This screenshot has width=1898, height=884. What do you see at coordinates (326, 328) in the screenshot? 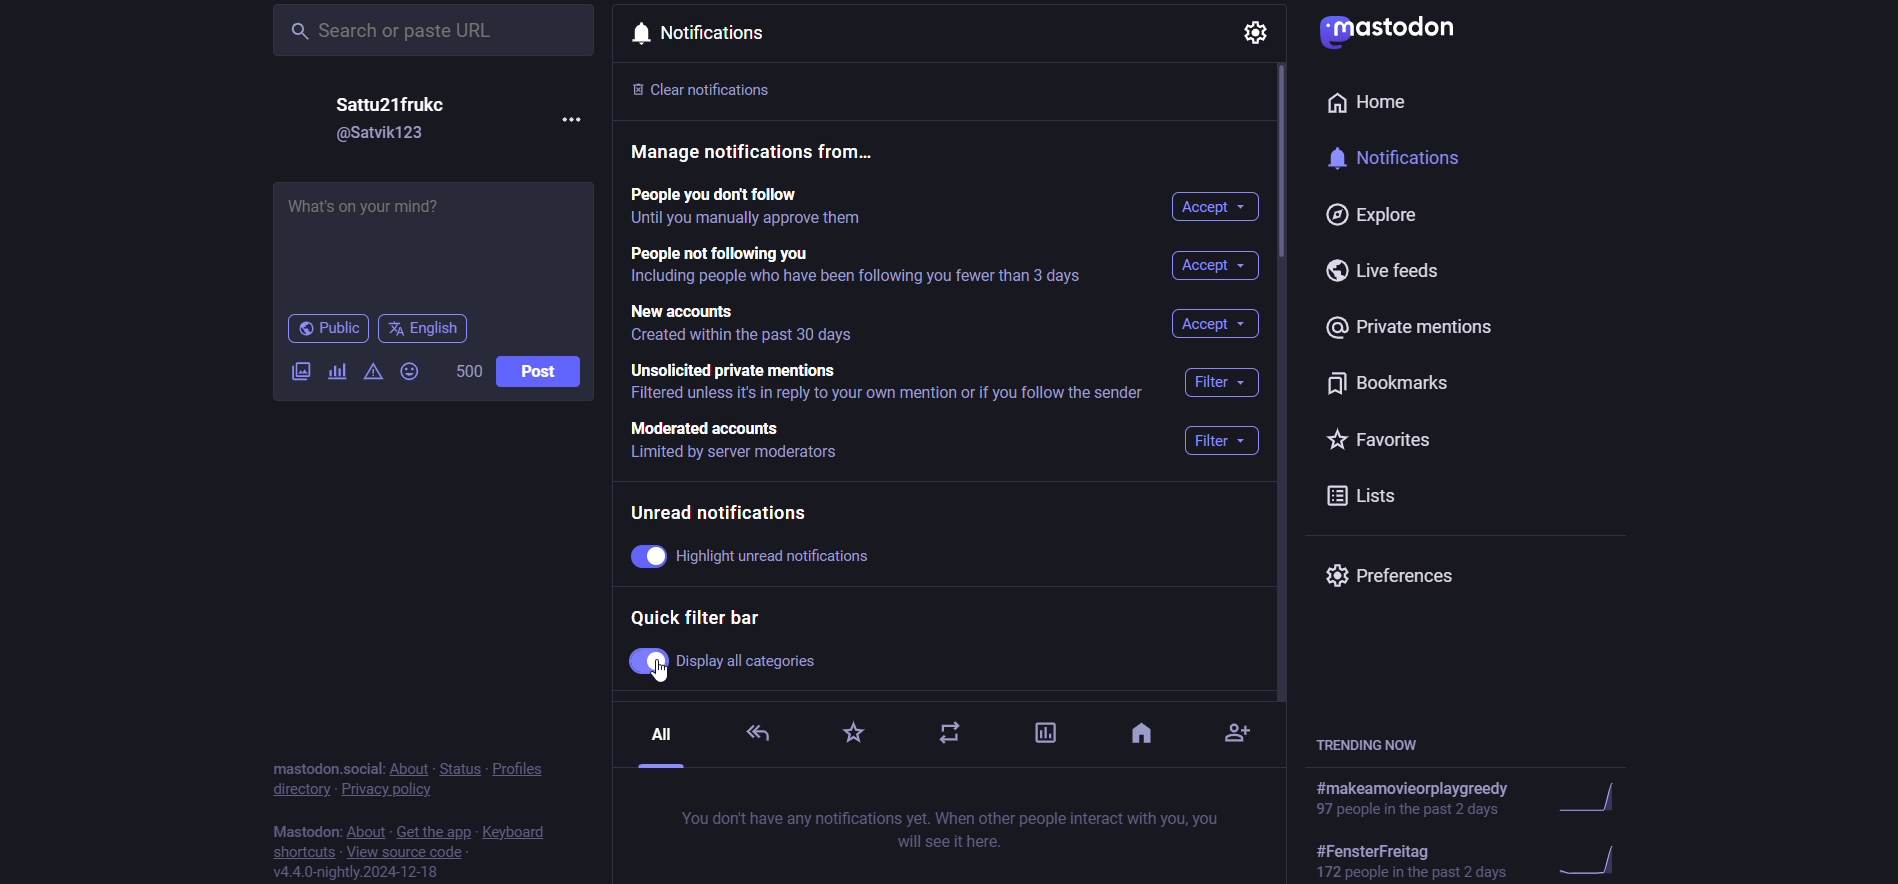
I see `public` at bounding box center [326, 328].